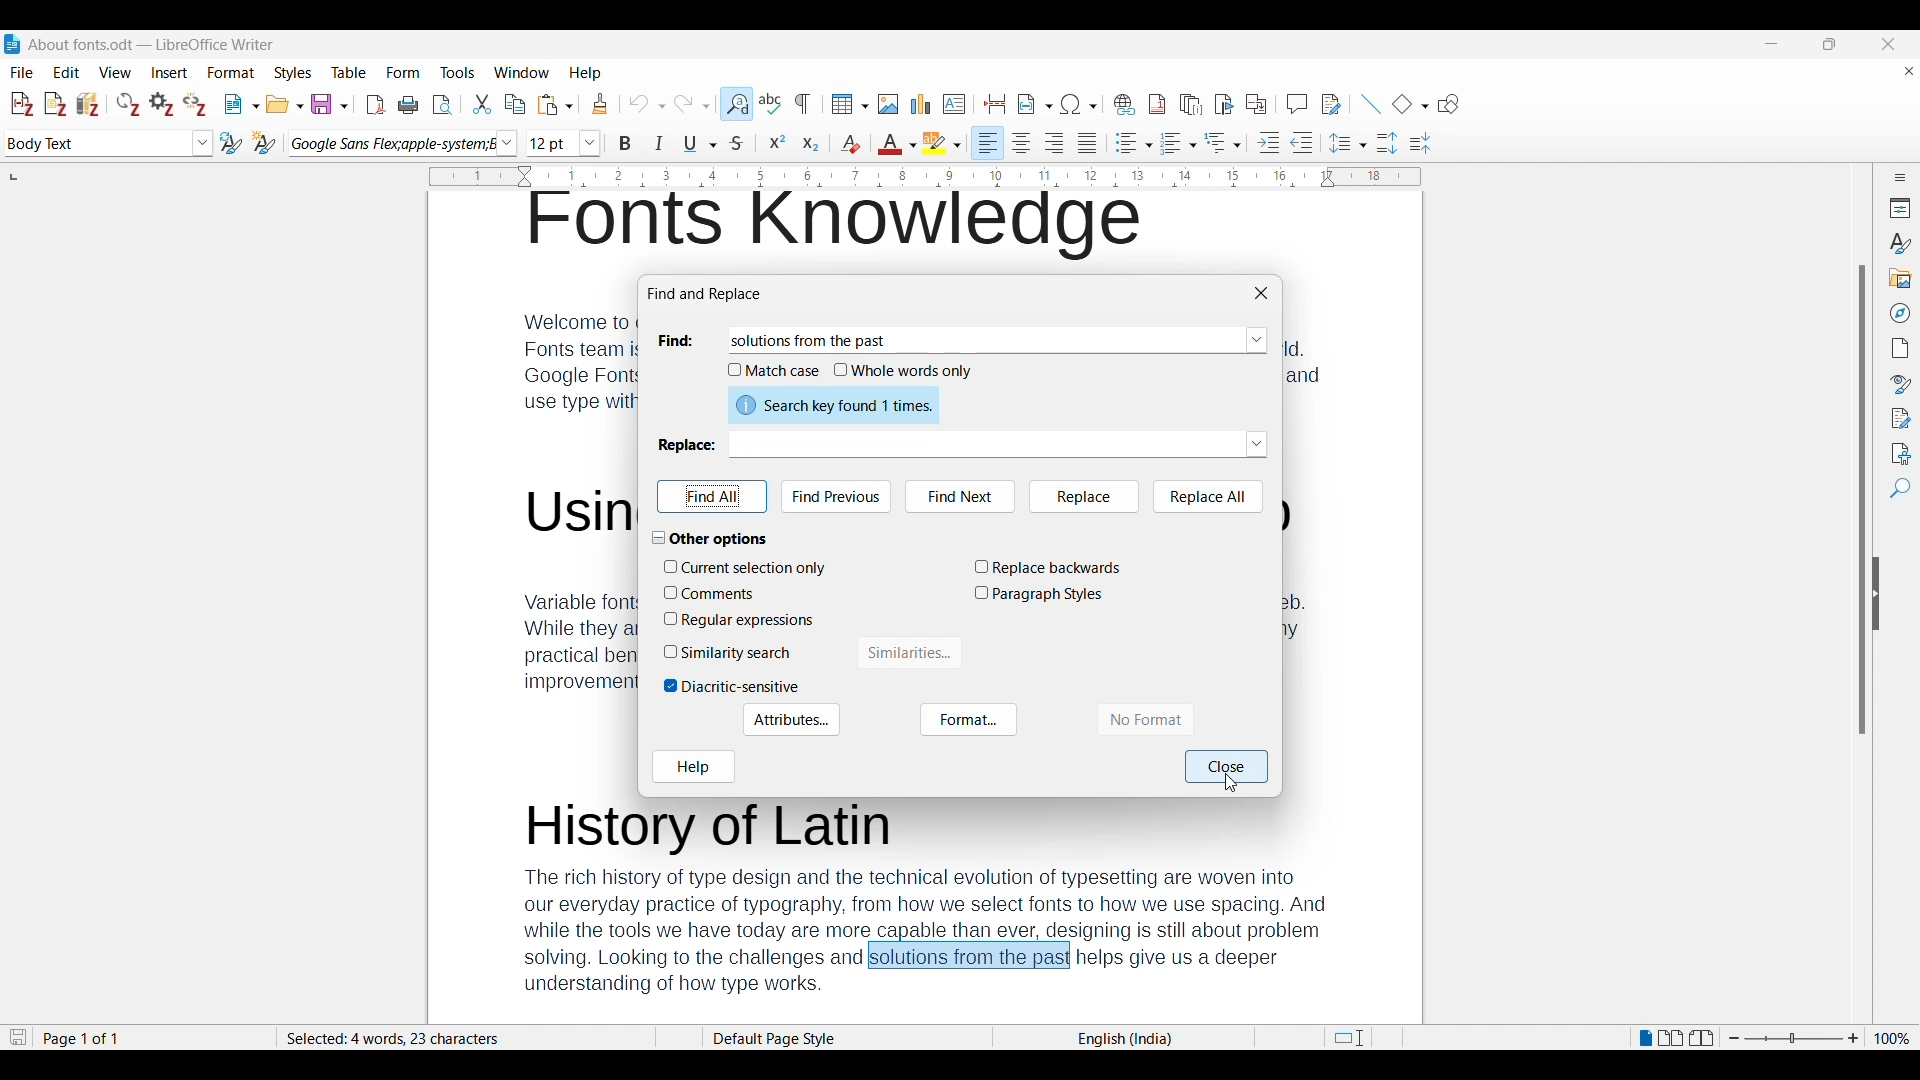 The height and width of the screenshot is (1080, 1920). Describe the element at coordinates (713, 496) in the screenshot. I see `Indicates find all has been selected` at that location.